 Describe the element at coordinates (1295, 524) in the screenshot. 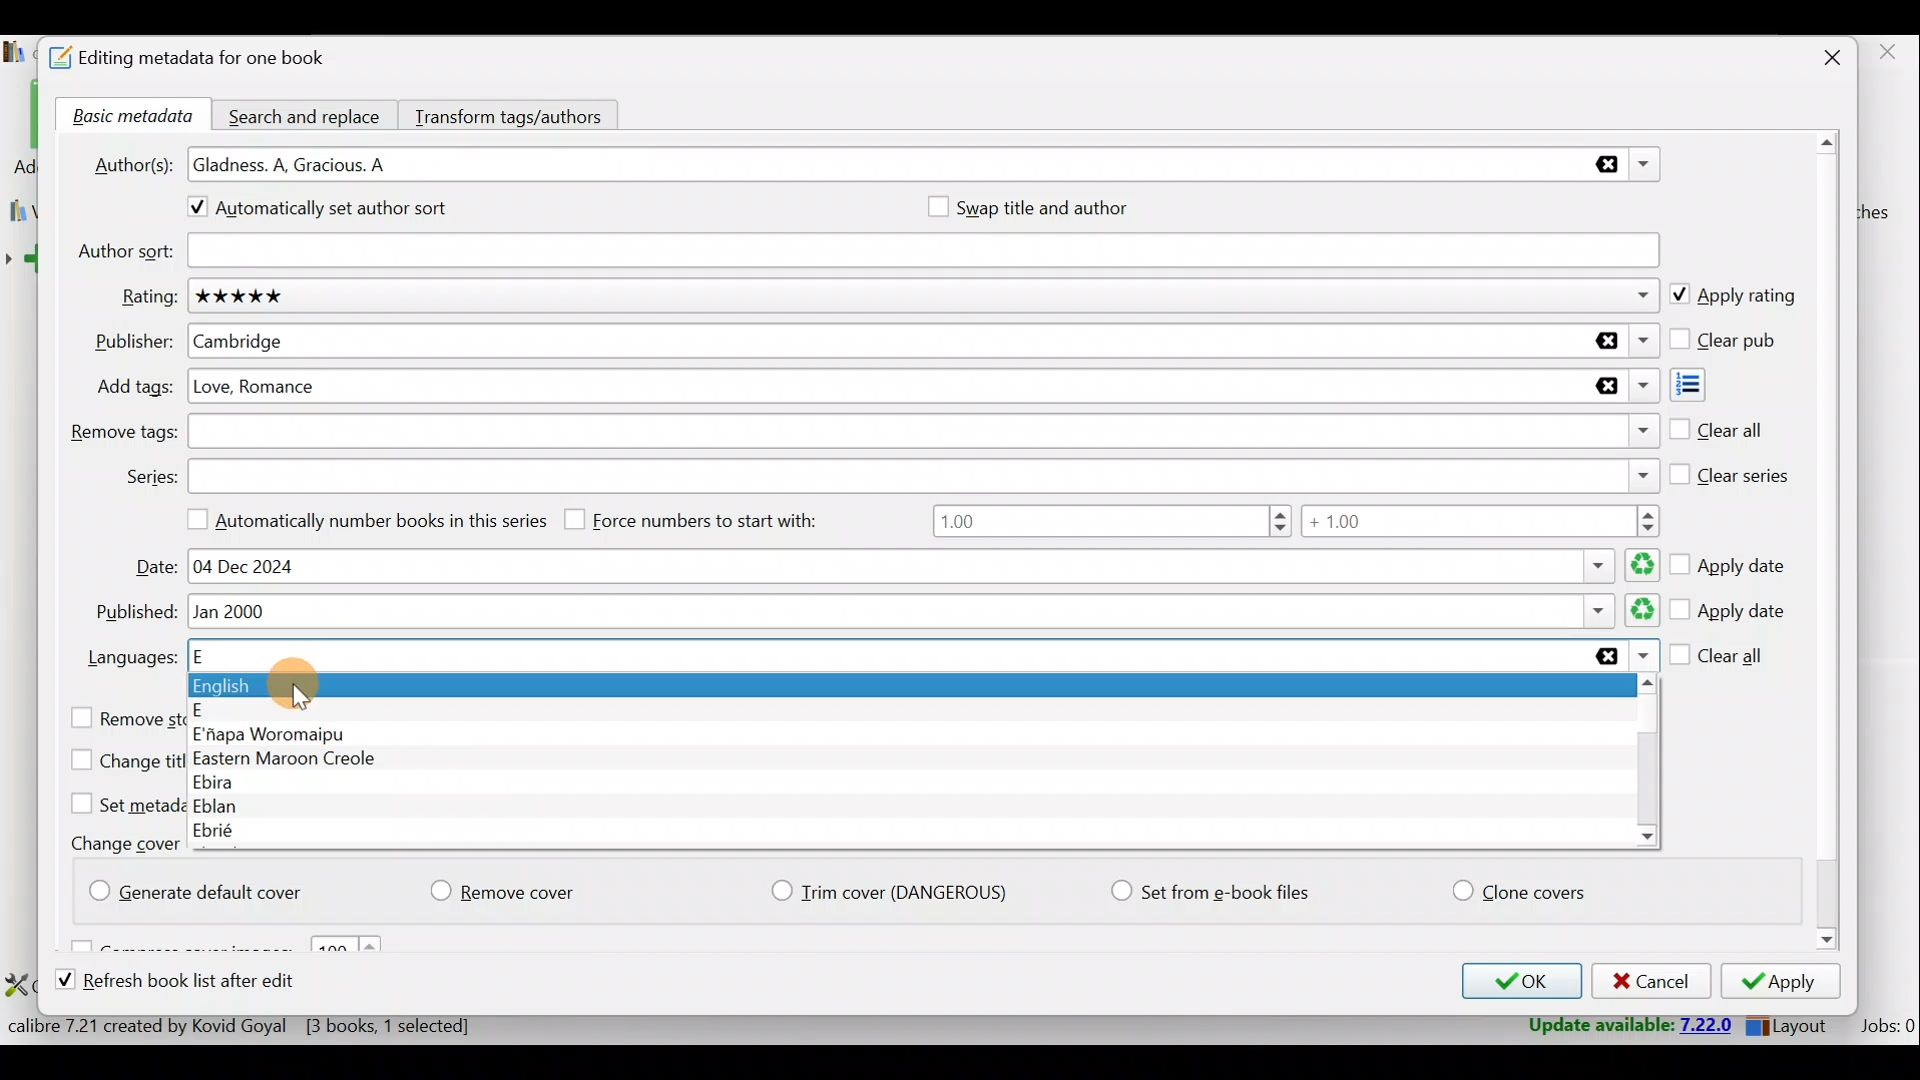

I see `Number range` at that location.